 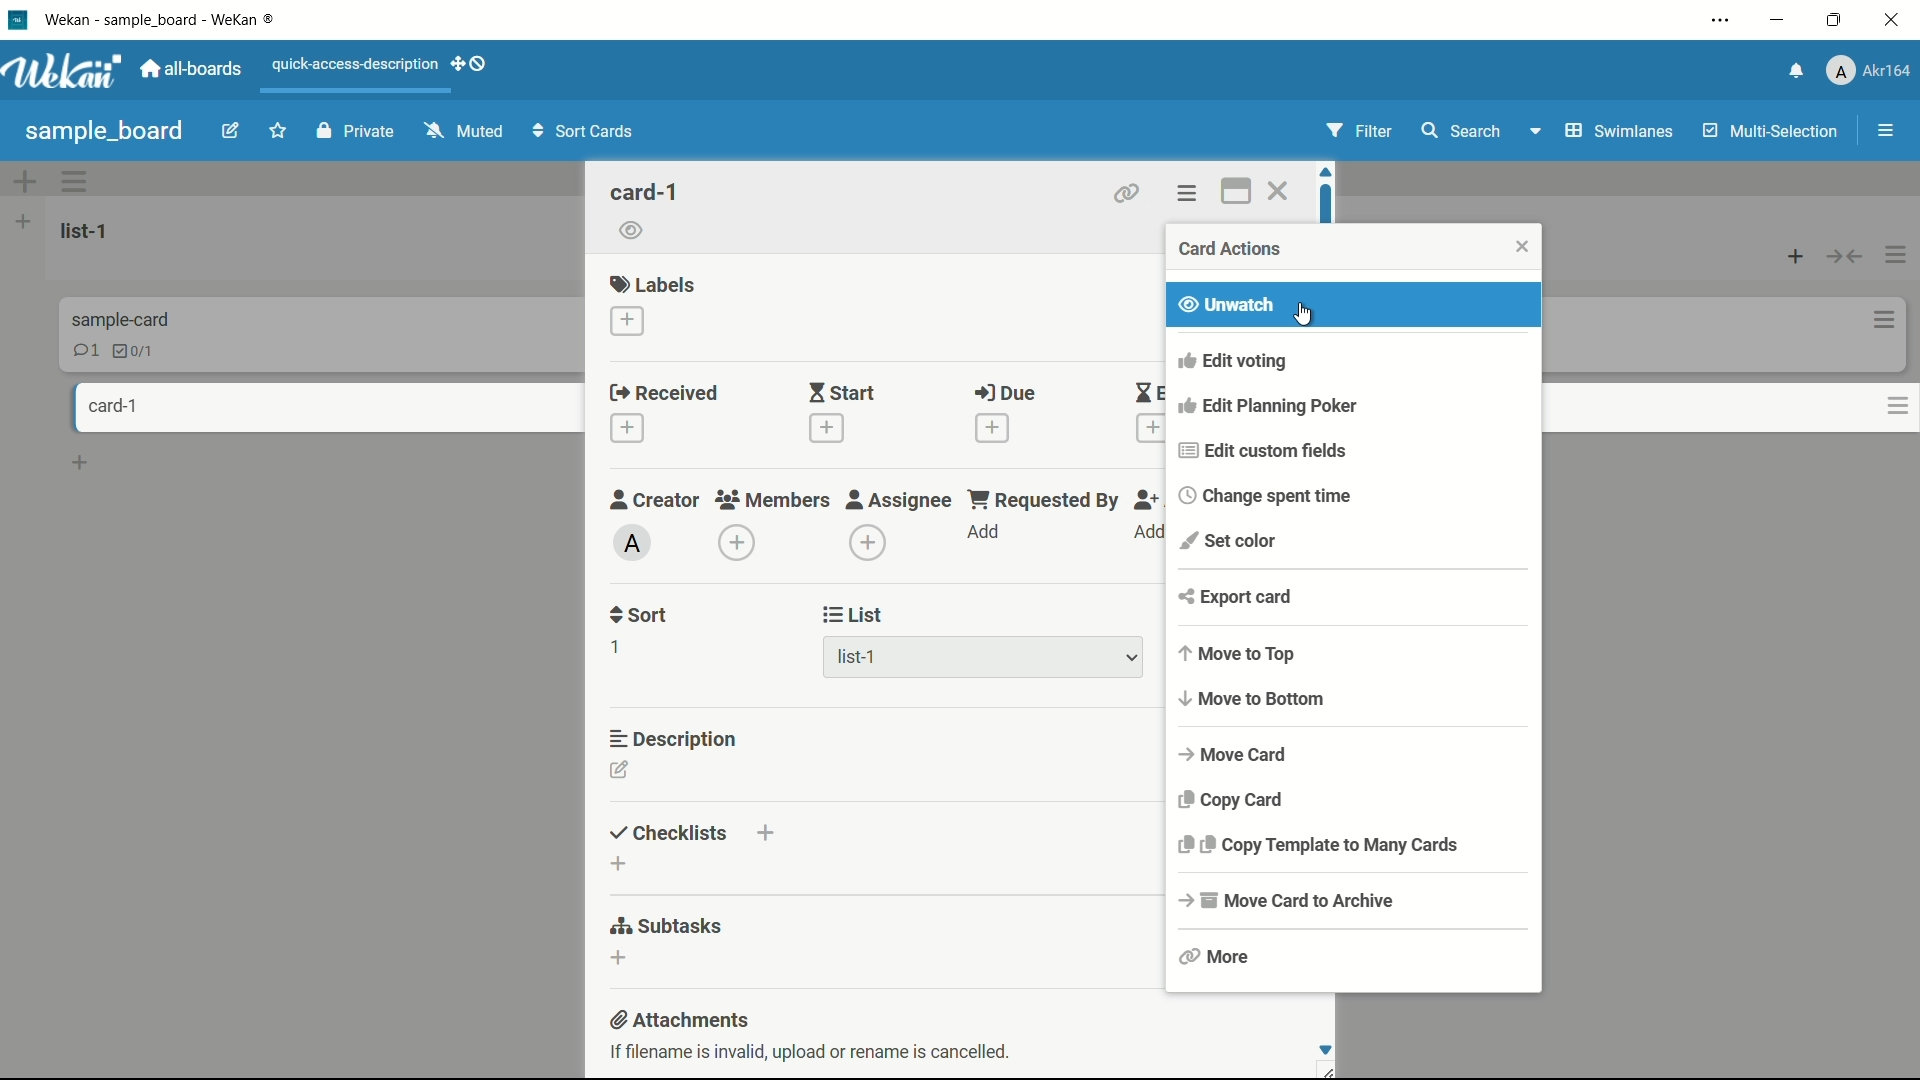 What do you see at coordinates (191, 70) in the screenshot?
I see `all-boards` at bounding box center [191, 70].